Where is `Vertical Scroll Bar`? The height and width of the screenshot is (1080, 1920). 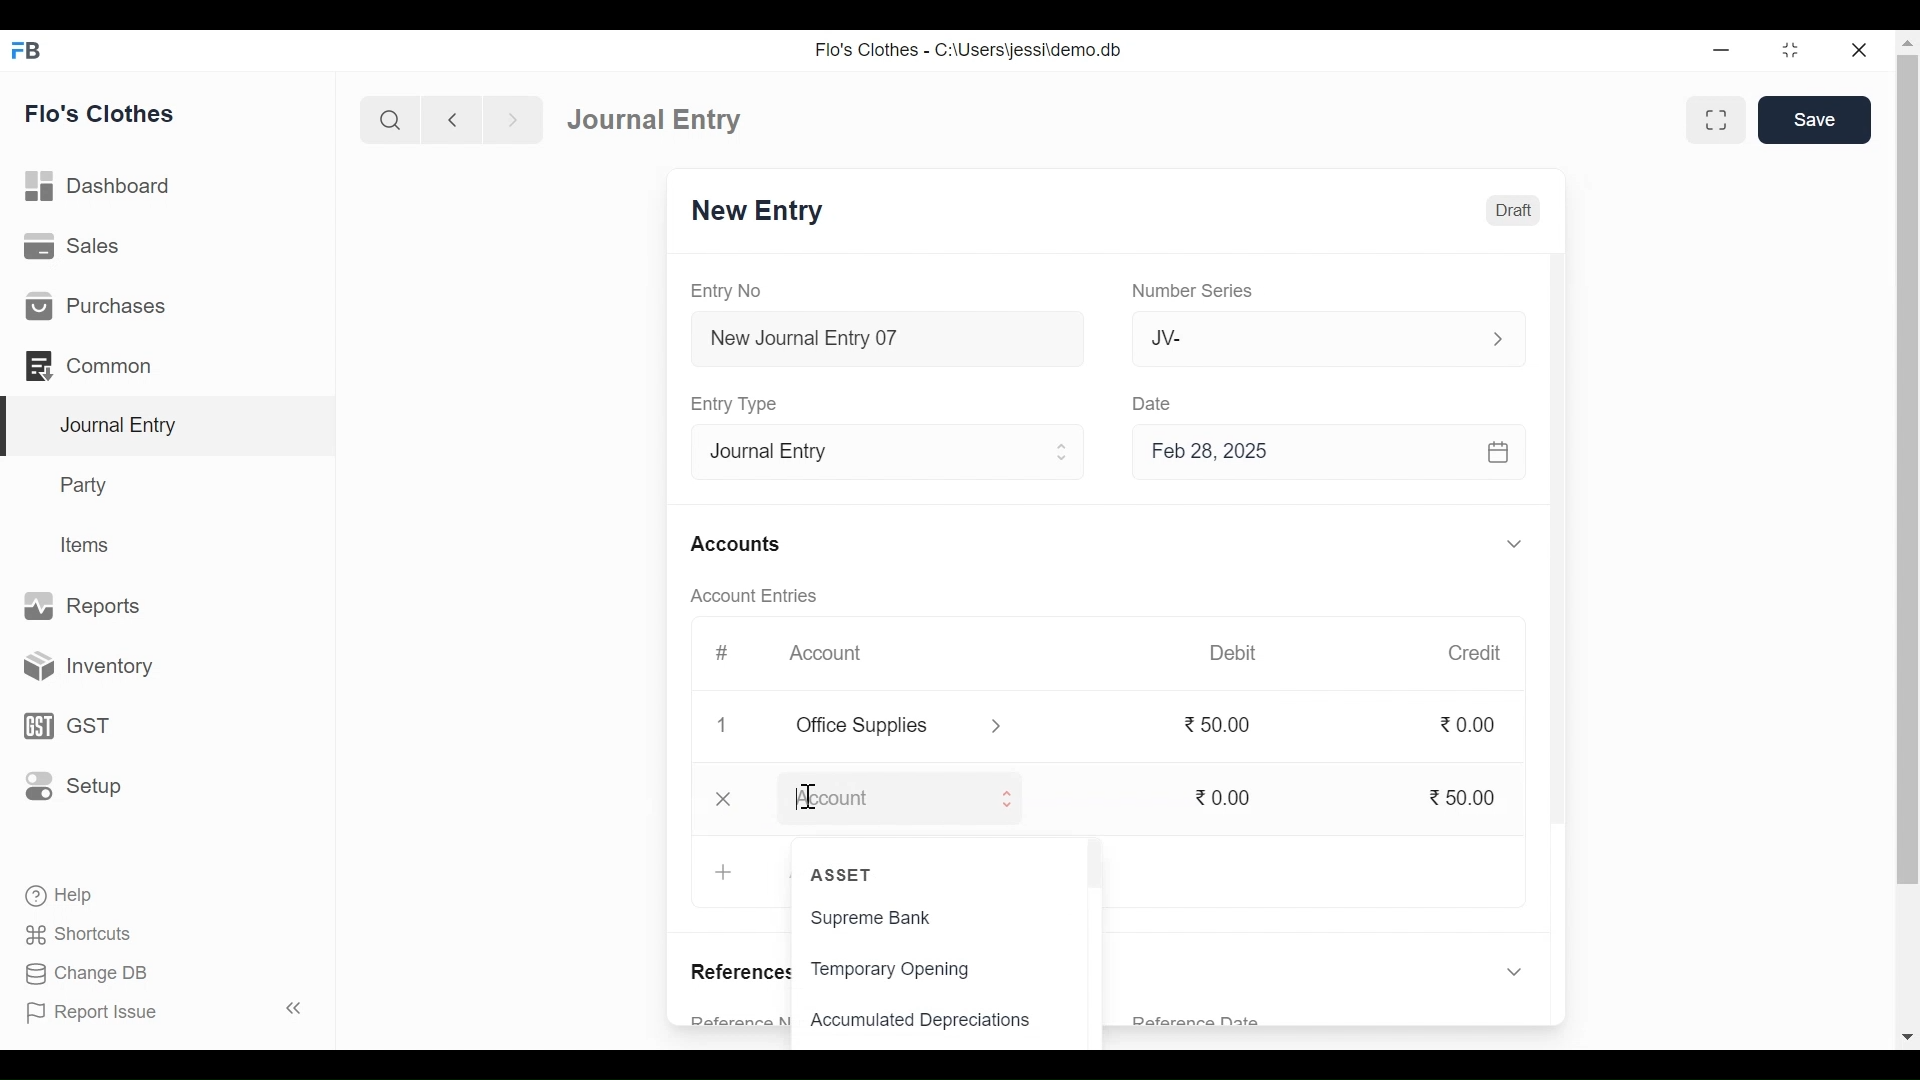 Vertical Scroll Bar is located at coordinates (1908, 472).